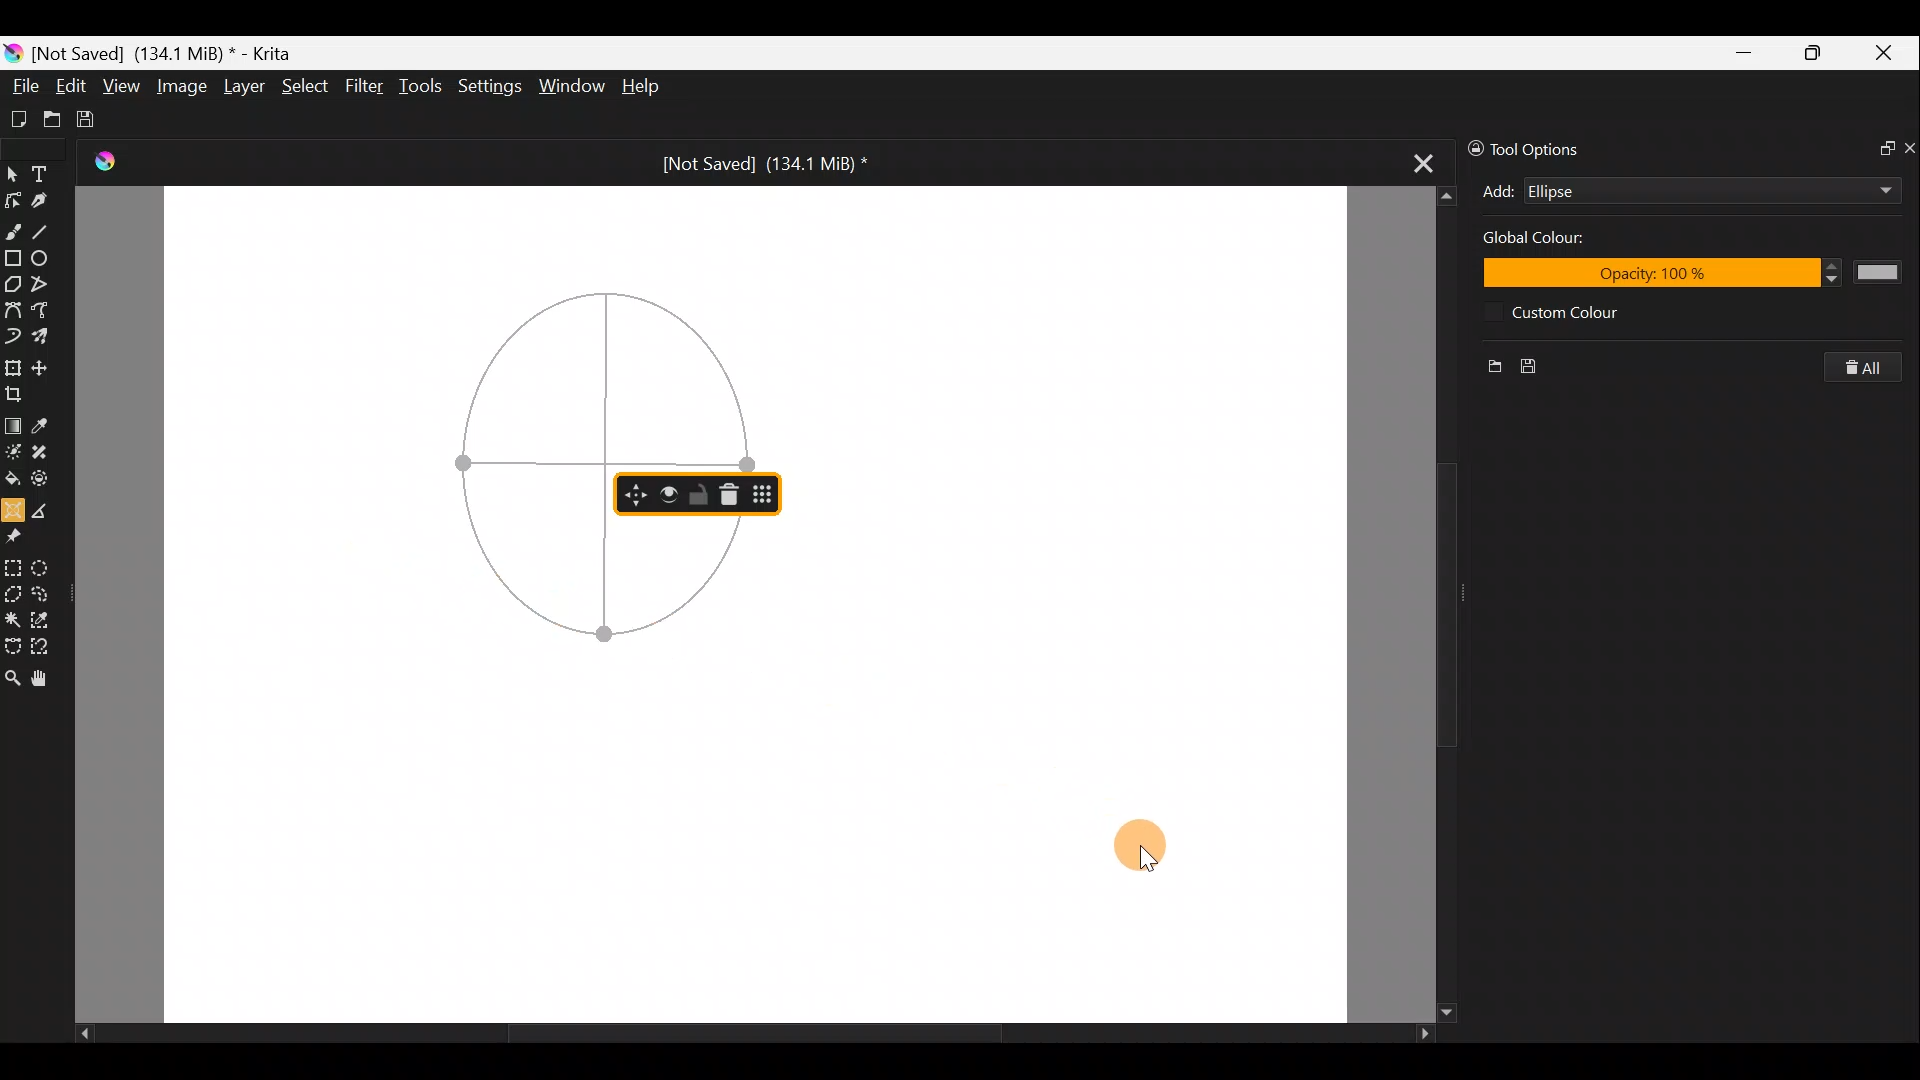  I want to click on Help, so click(642, 87).